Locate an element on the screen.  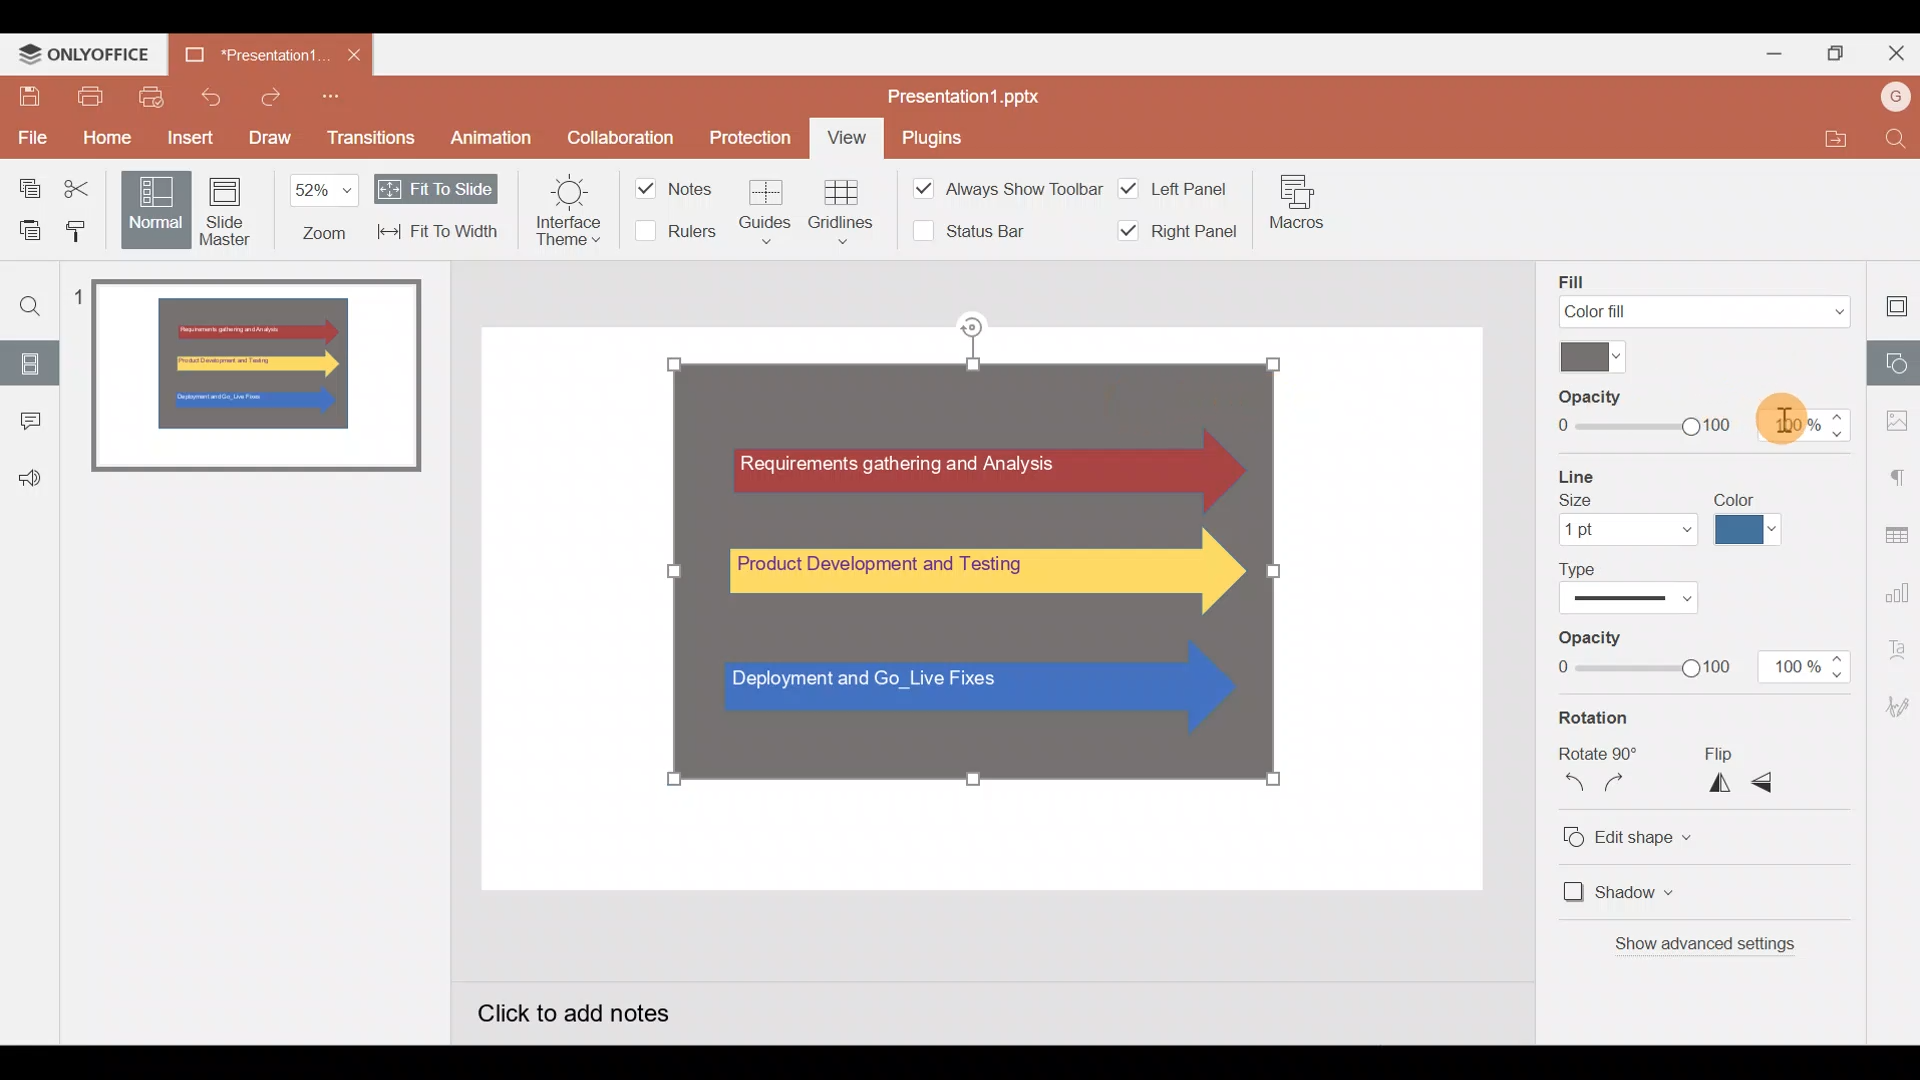
Rotate clockwise is located at coordinates (1620, 787).